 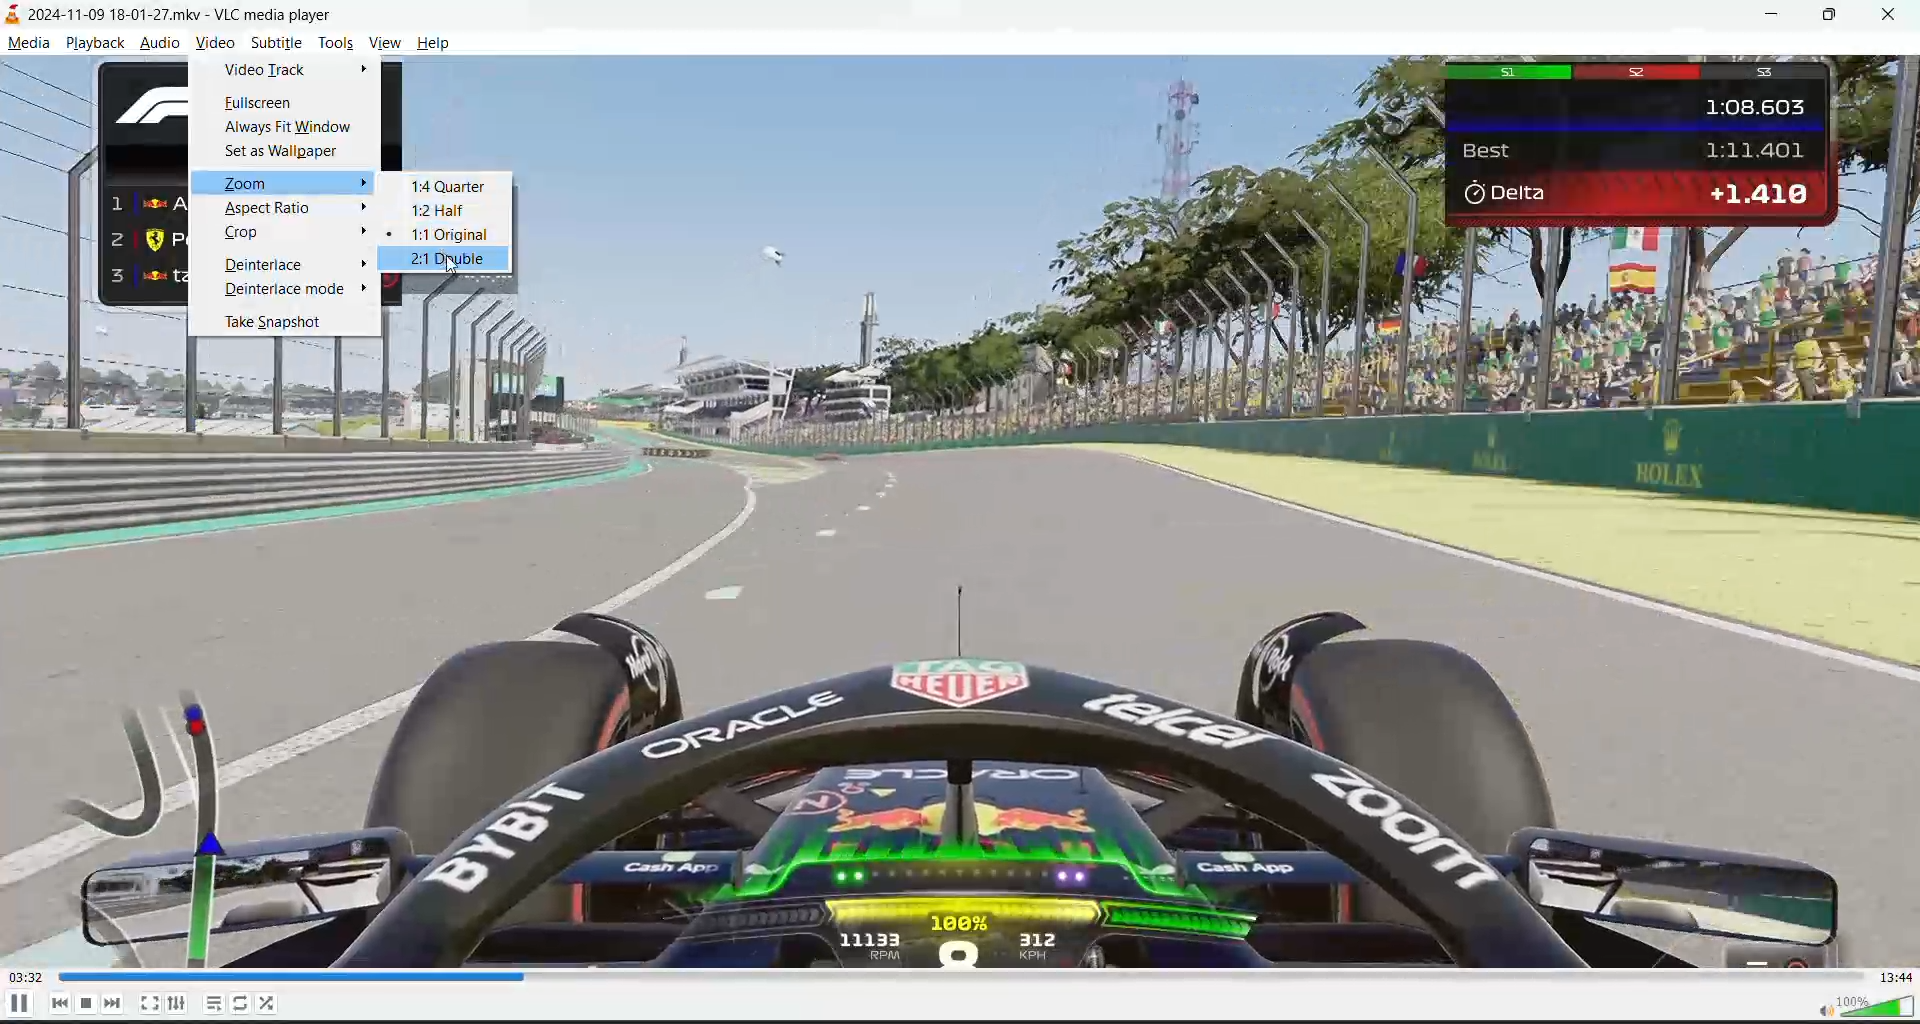 I want to click on set as wallpaper, so click(x=288, y=150).